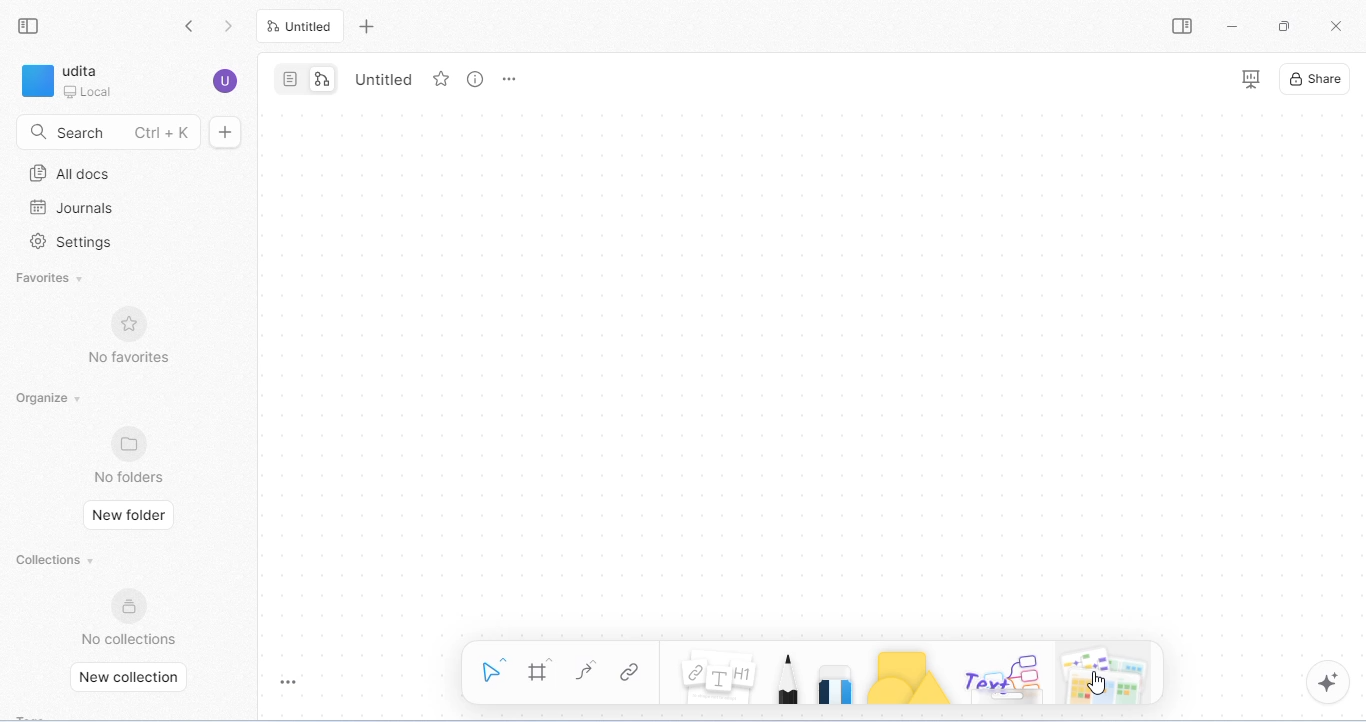 The height and width of the screenshot is (722, 1366). I want to click on link, so click(634, 671).